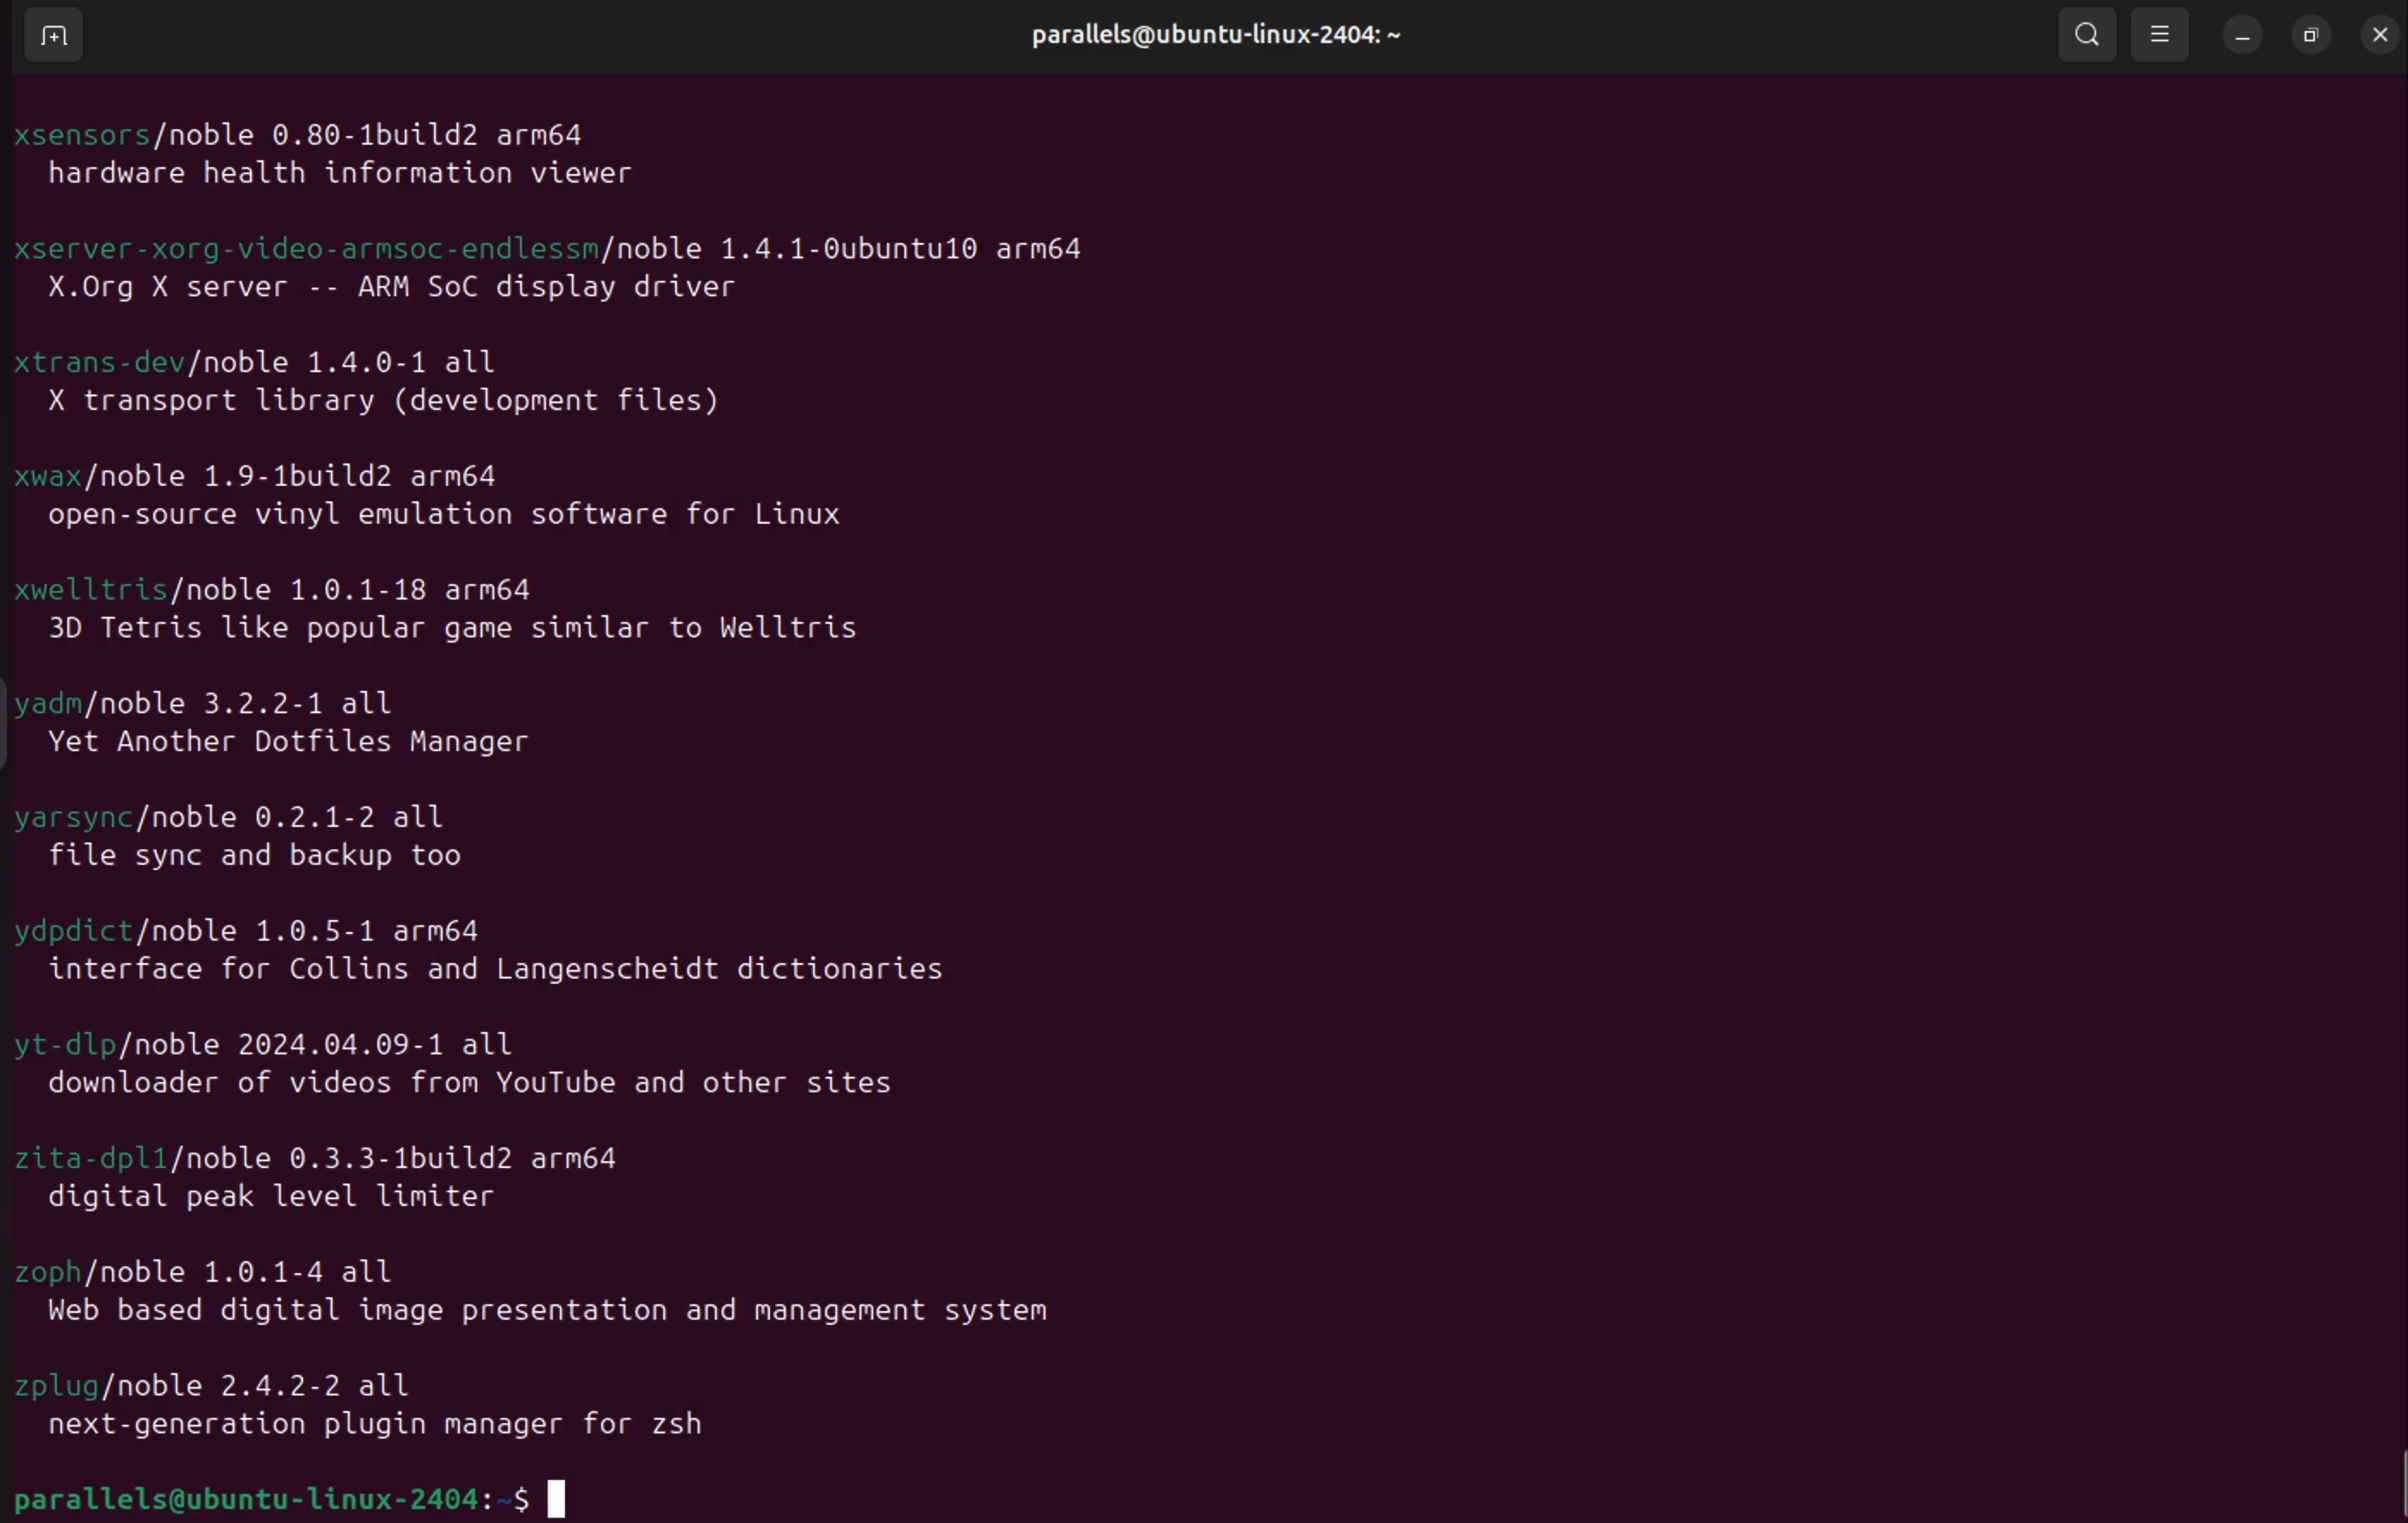 This screenshot has height=1523, width=2408. I want to click on close, so click(2383, 35).